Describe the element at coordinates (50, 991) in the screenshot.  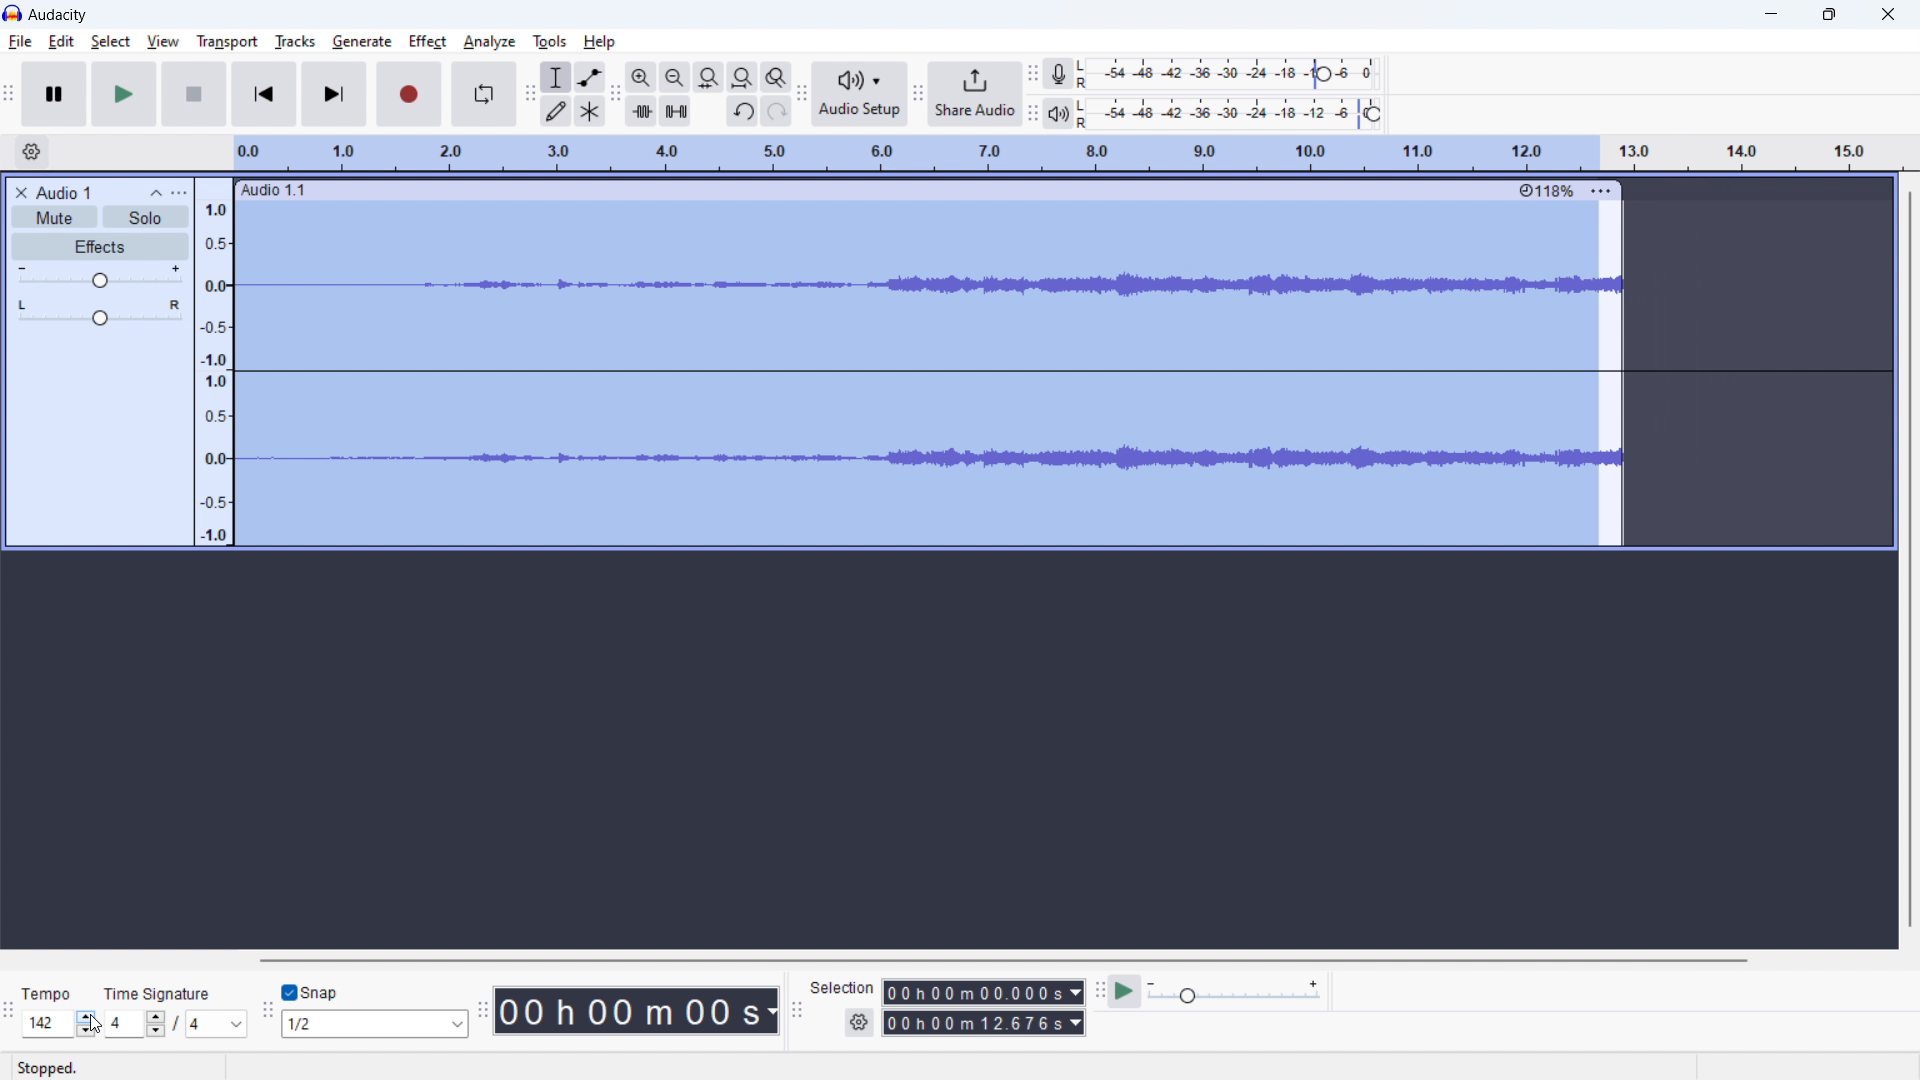
I see `Tempo` at that location.